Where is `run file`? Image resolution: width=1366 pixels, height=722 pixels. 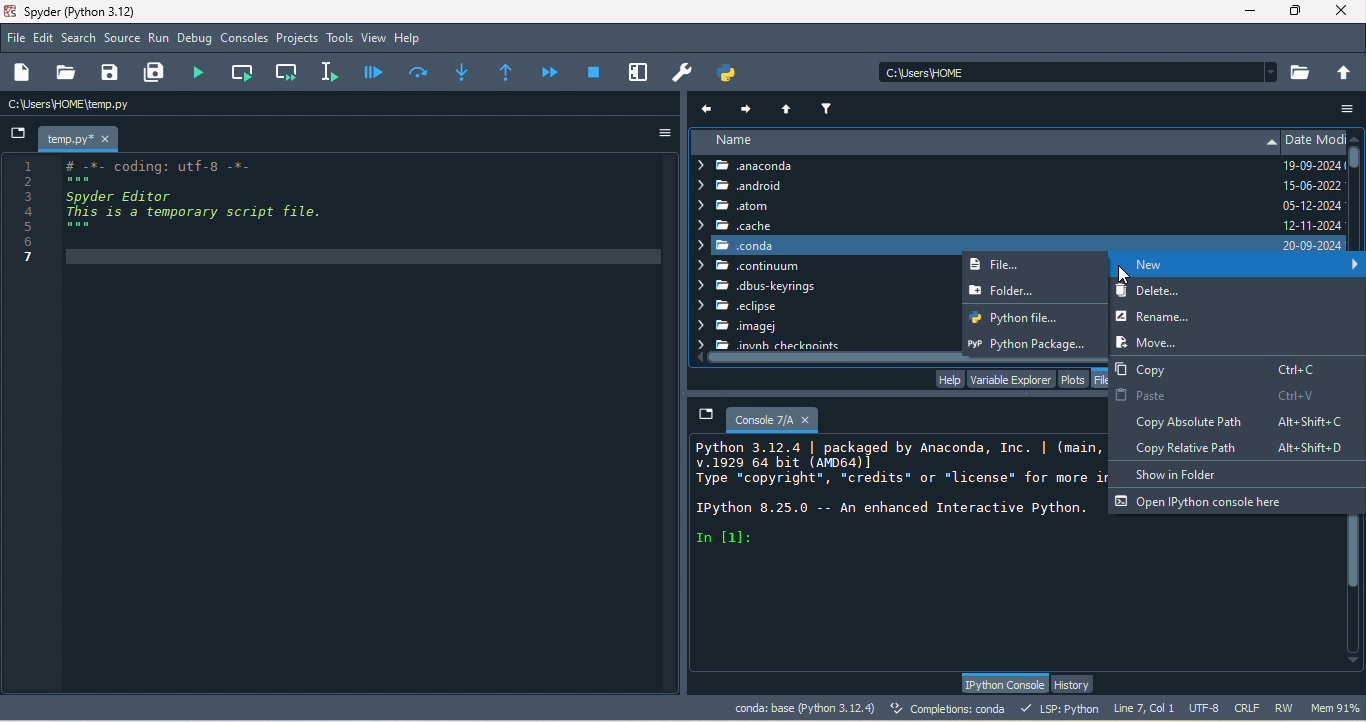 run file is located at coordinates (204, 72).